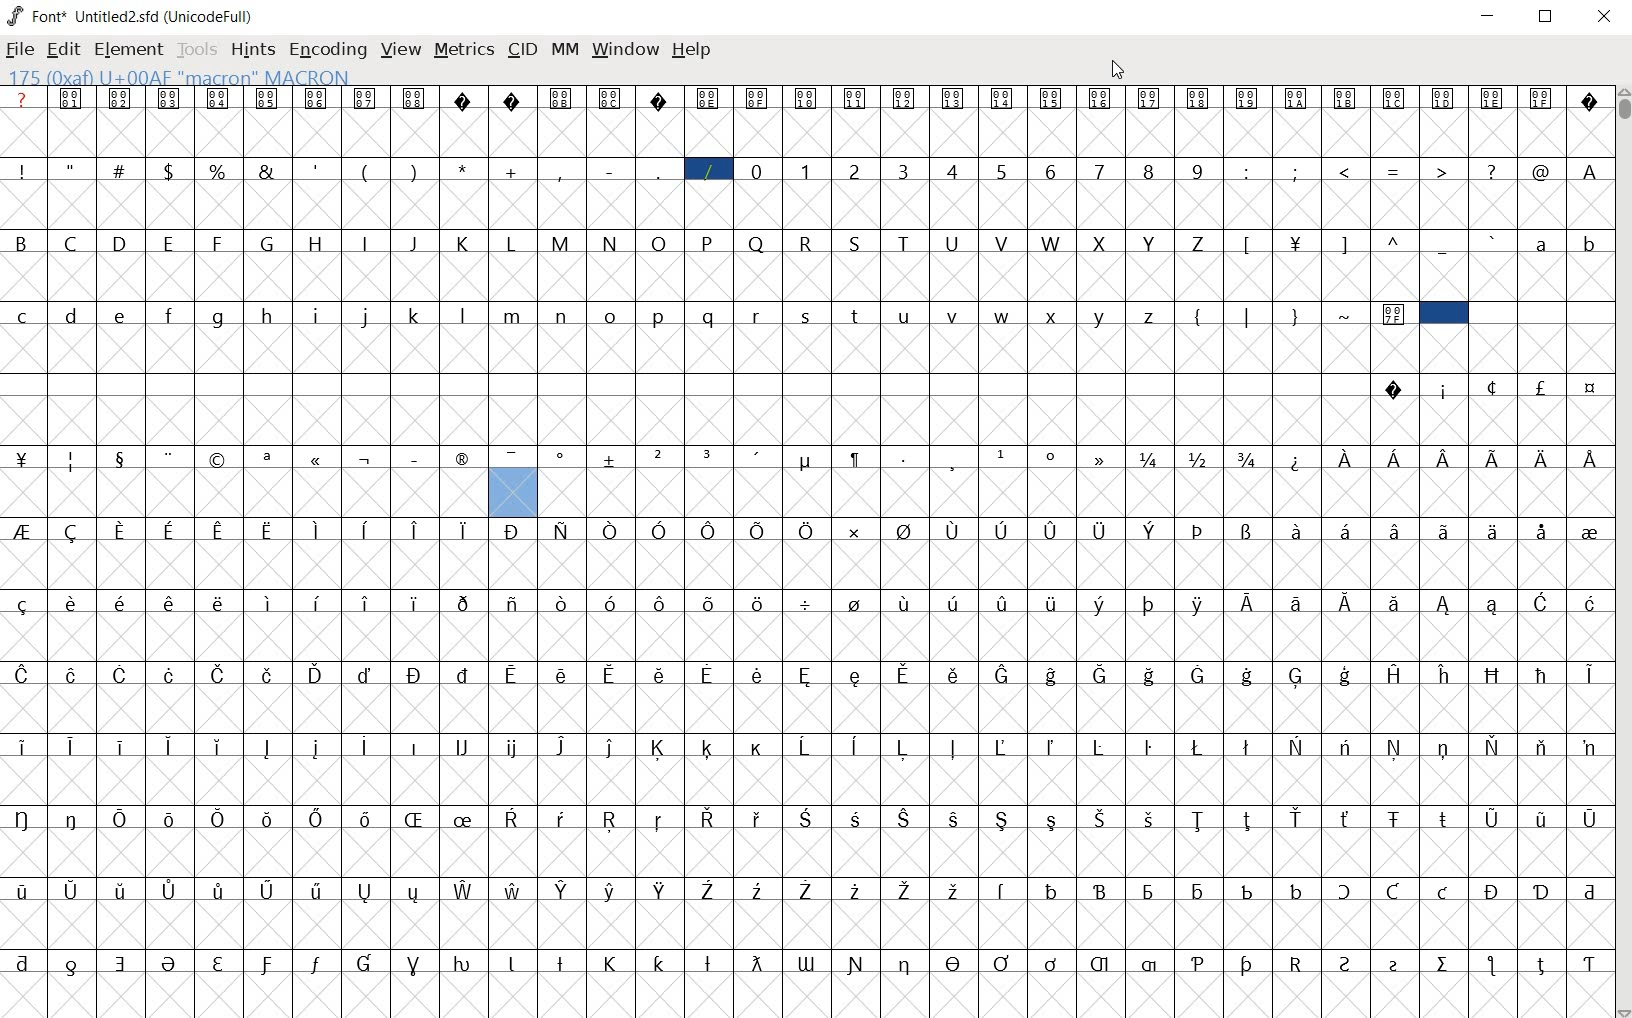 The height and width of the screenshot is (1018, 1632). Describe the element at coordinates (1444, 456) in the screenshot. I see `Symbol` at that location.